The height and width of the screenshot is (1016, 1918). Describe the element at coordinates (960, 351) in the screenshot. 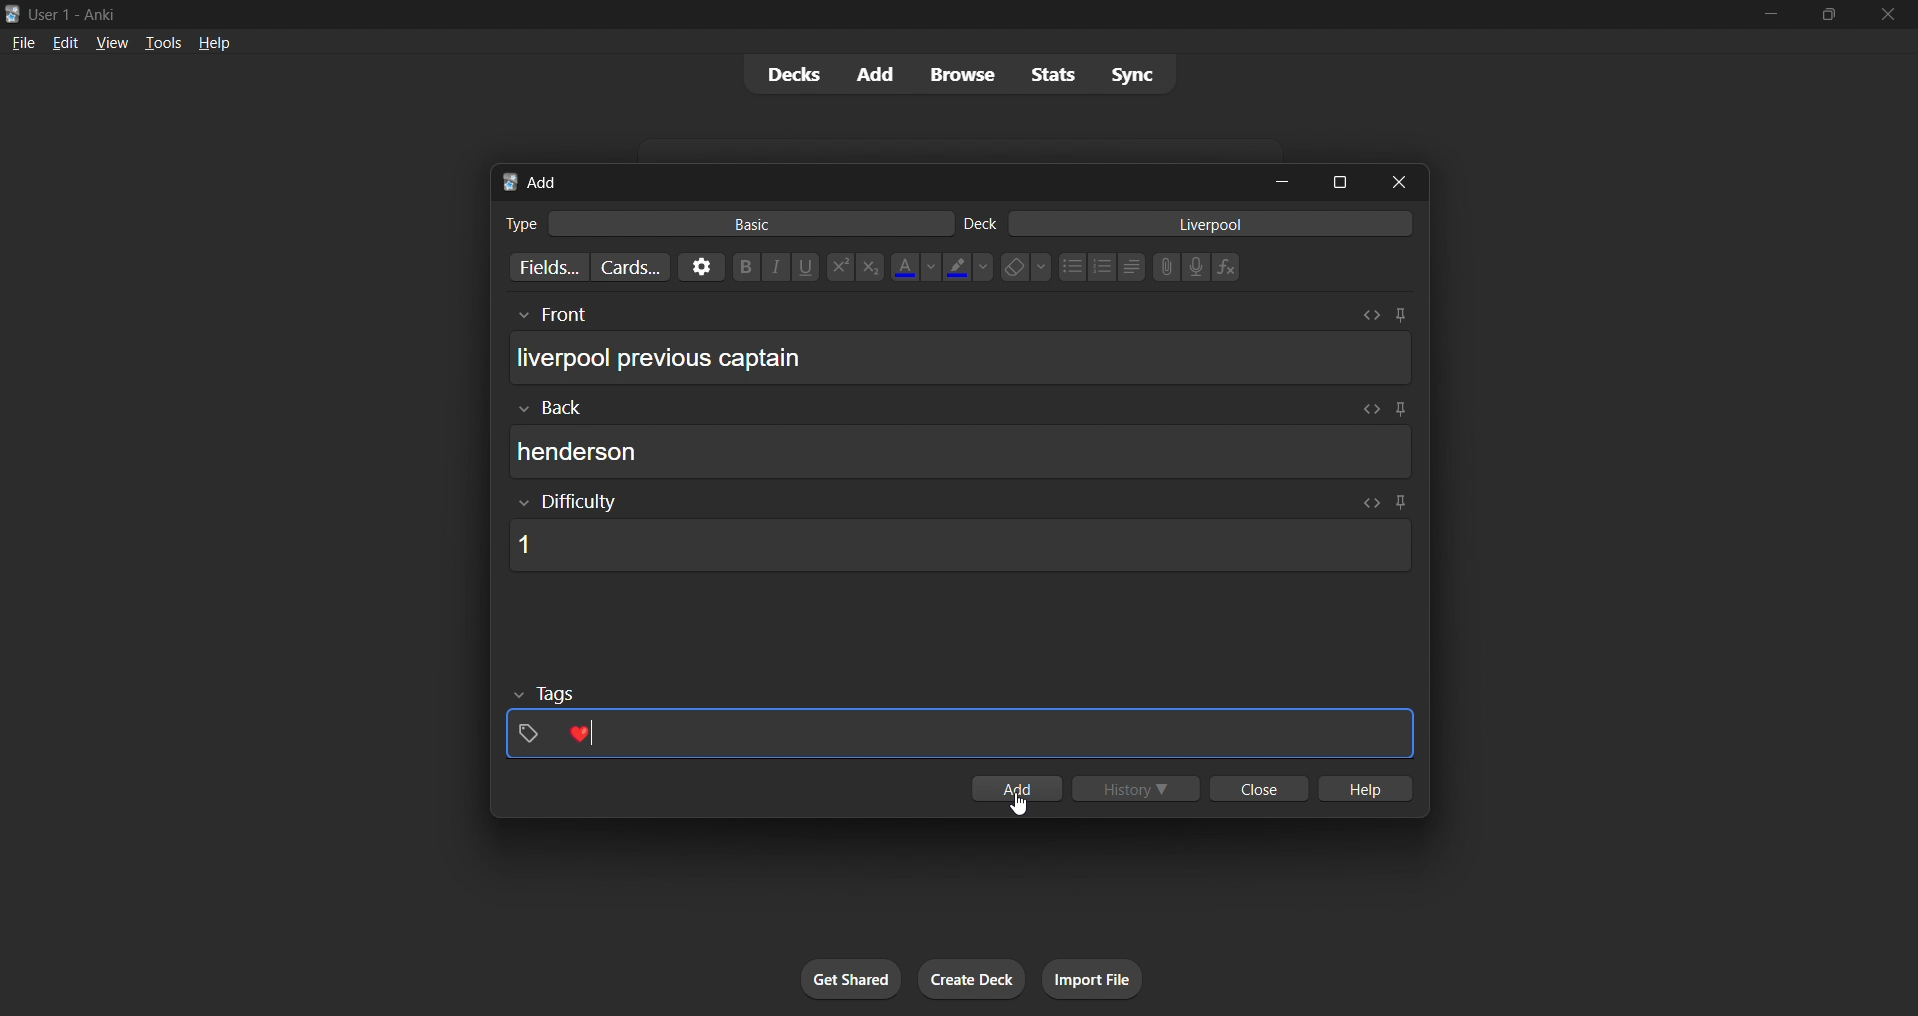

I see `card front input box` at that location.